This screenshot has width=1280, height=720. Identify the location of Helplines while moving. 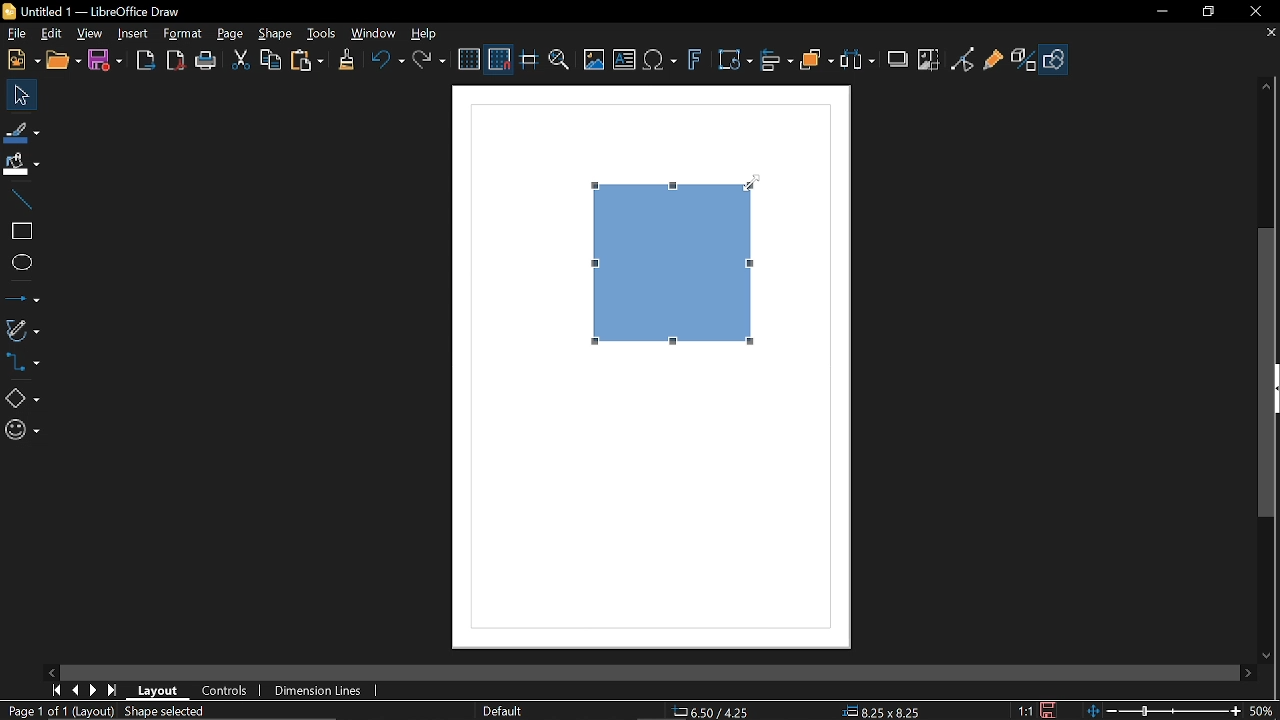
(528, 61).